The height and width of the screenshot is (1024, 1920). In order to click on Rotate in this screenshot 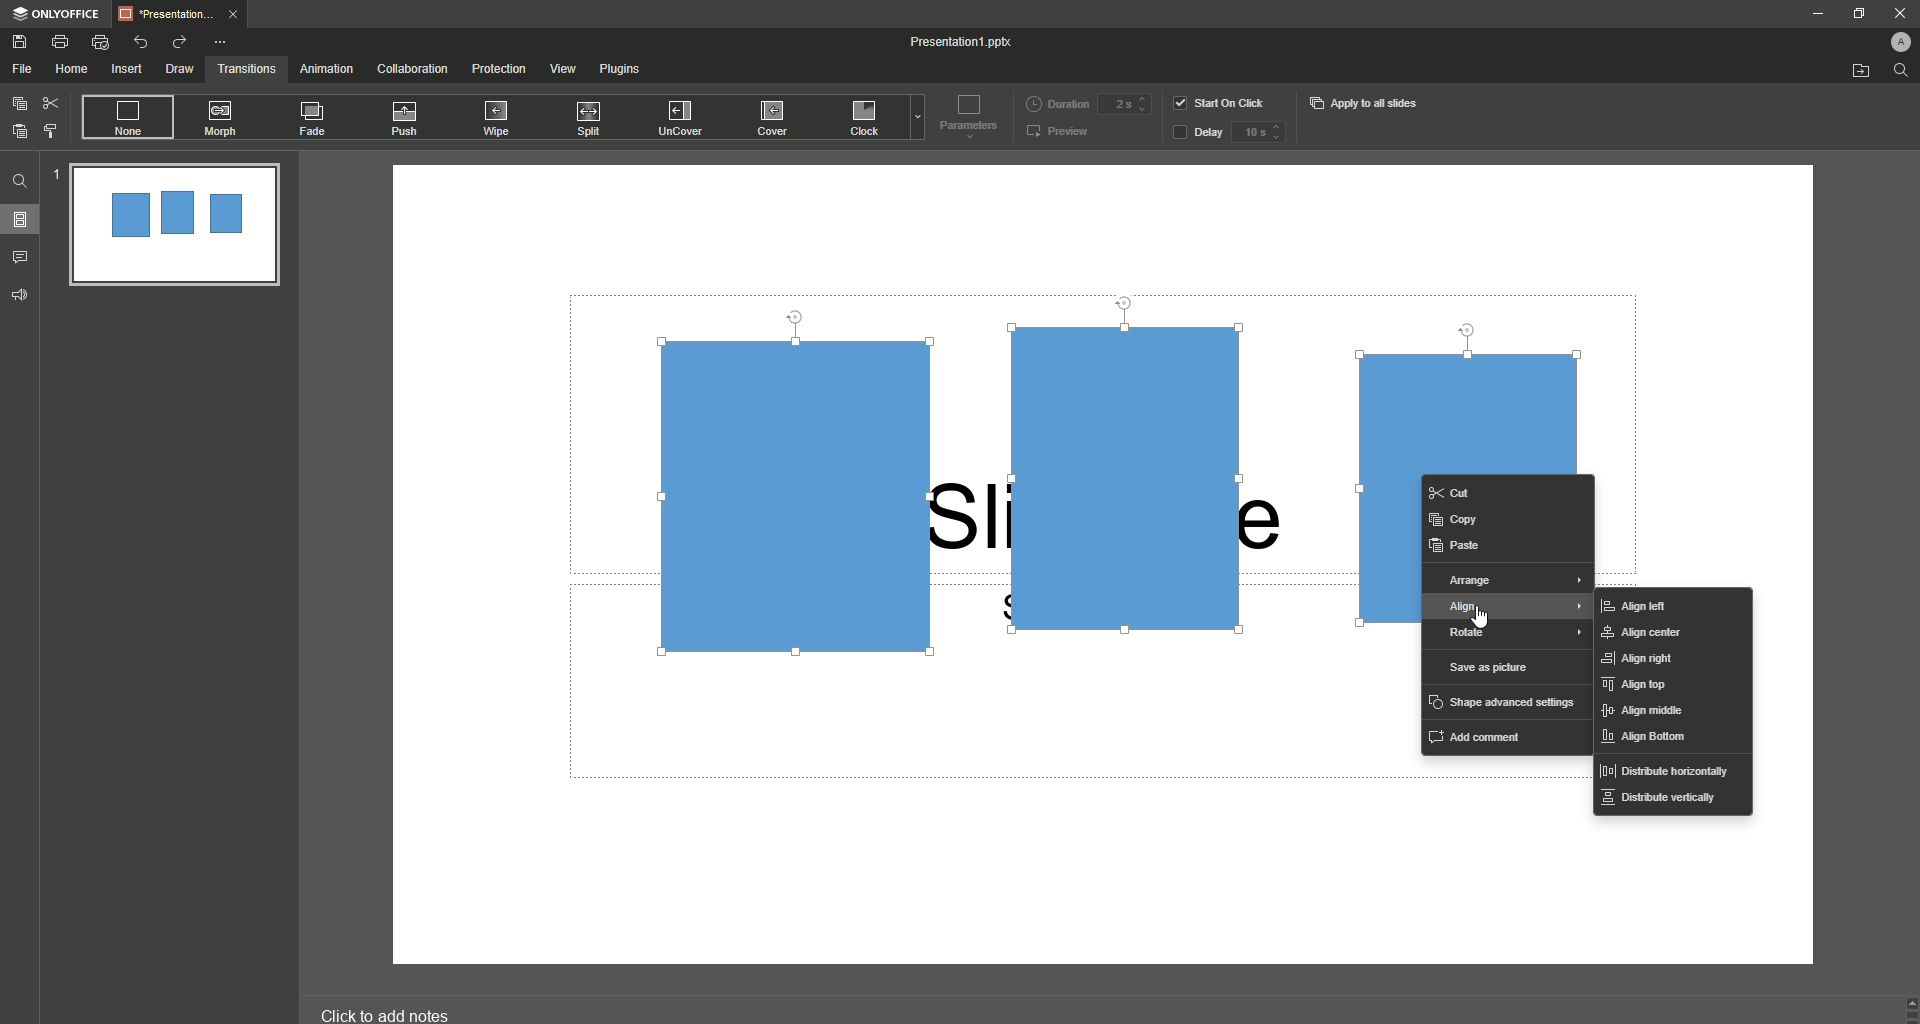, I will do `click(1513, 635)`.